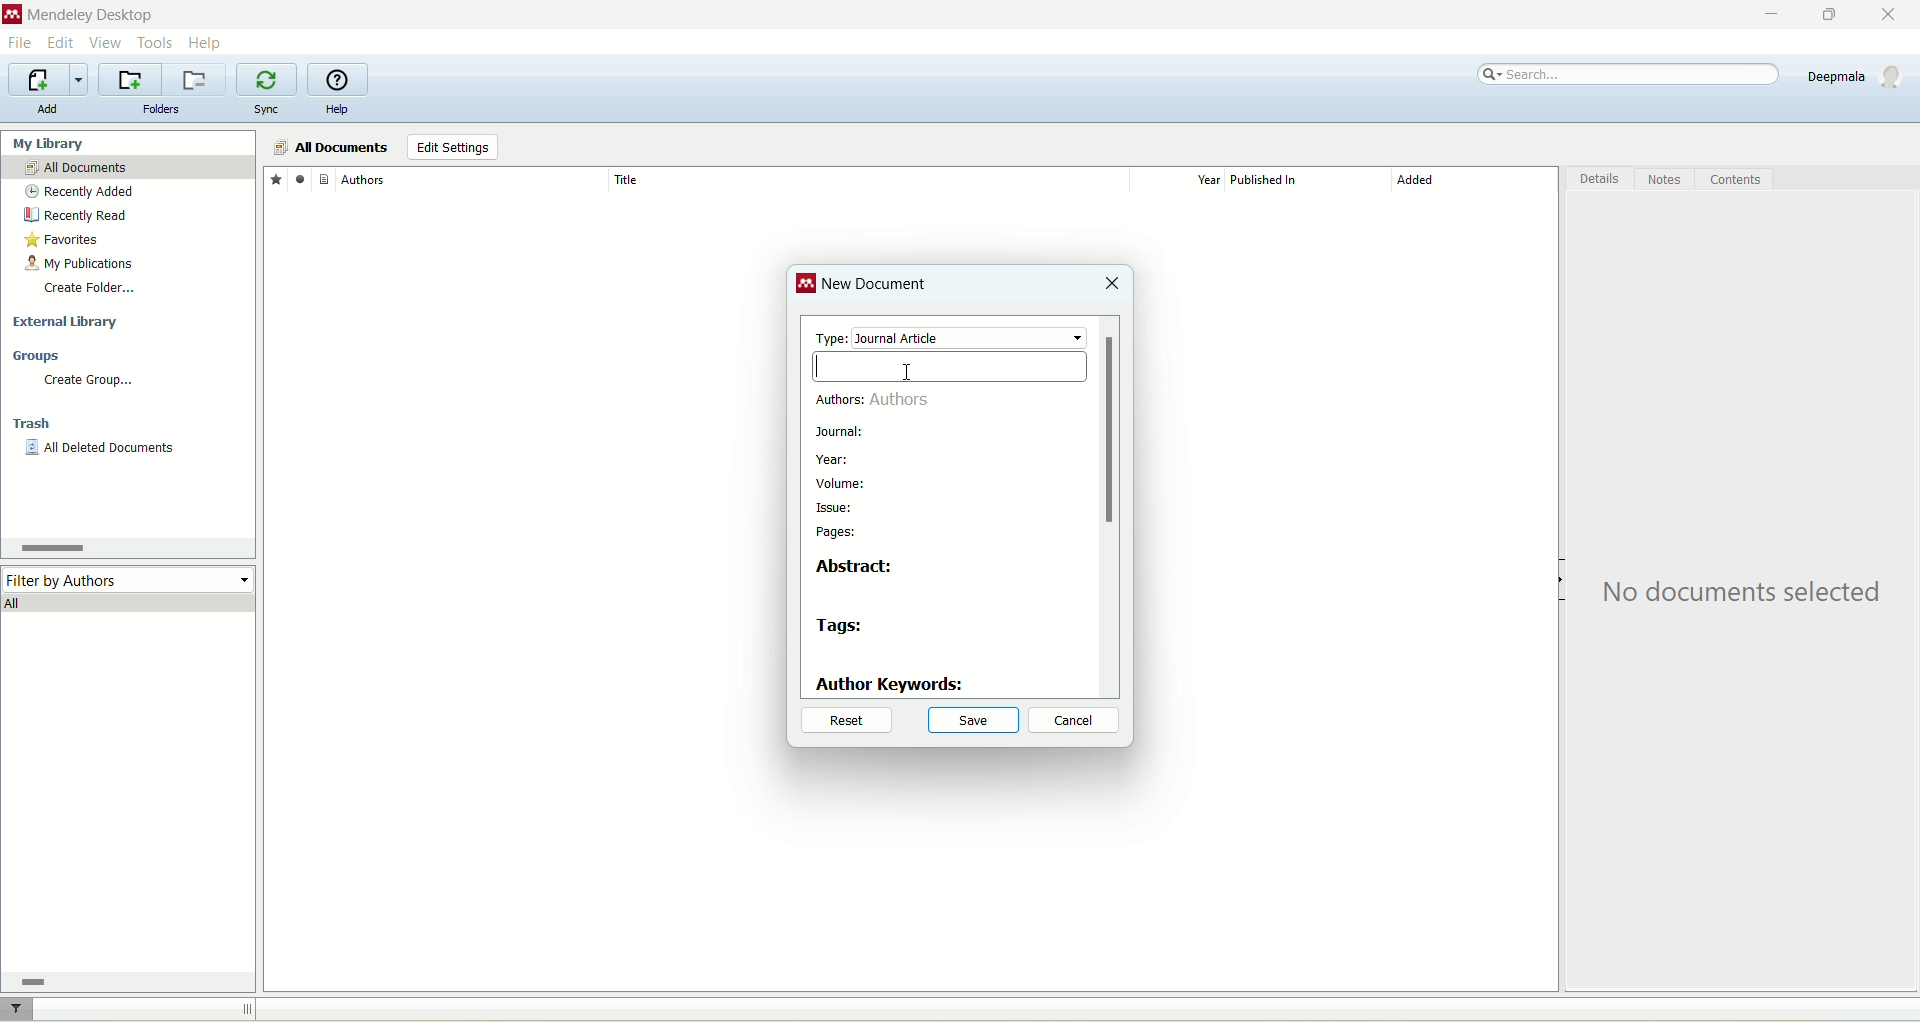 This screenshot has height=1022, width=1920. What do you see at coordinates (974, 719) in the screenshot?
I see `save` at bounding box center [974, 719].